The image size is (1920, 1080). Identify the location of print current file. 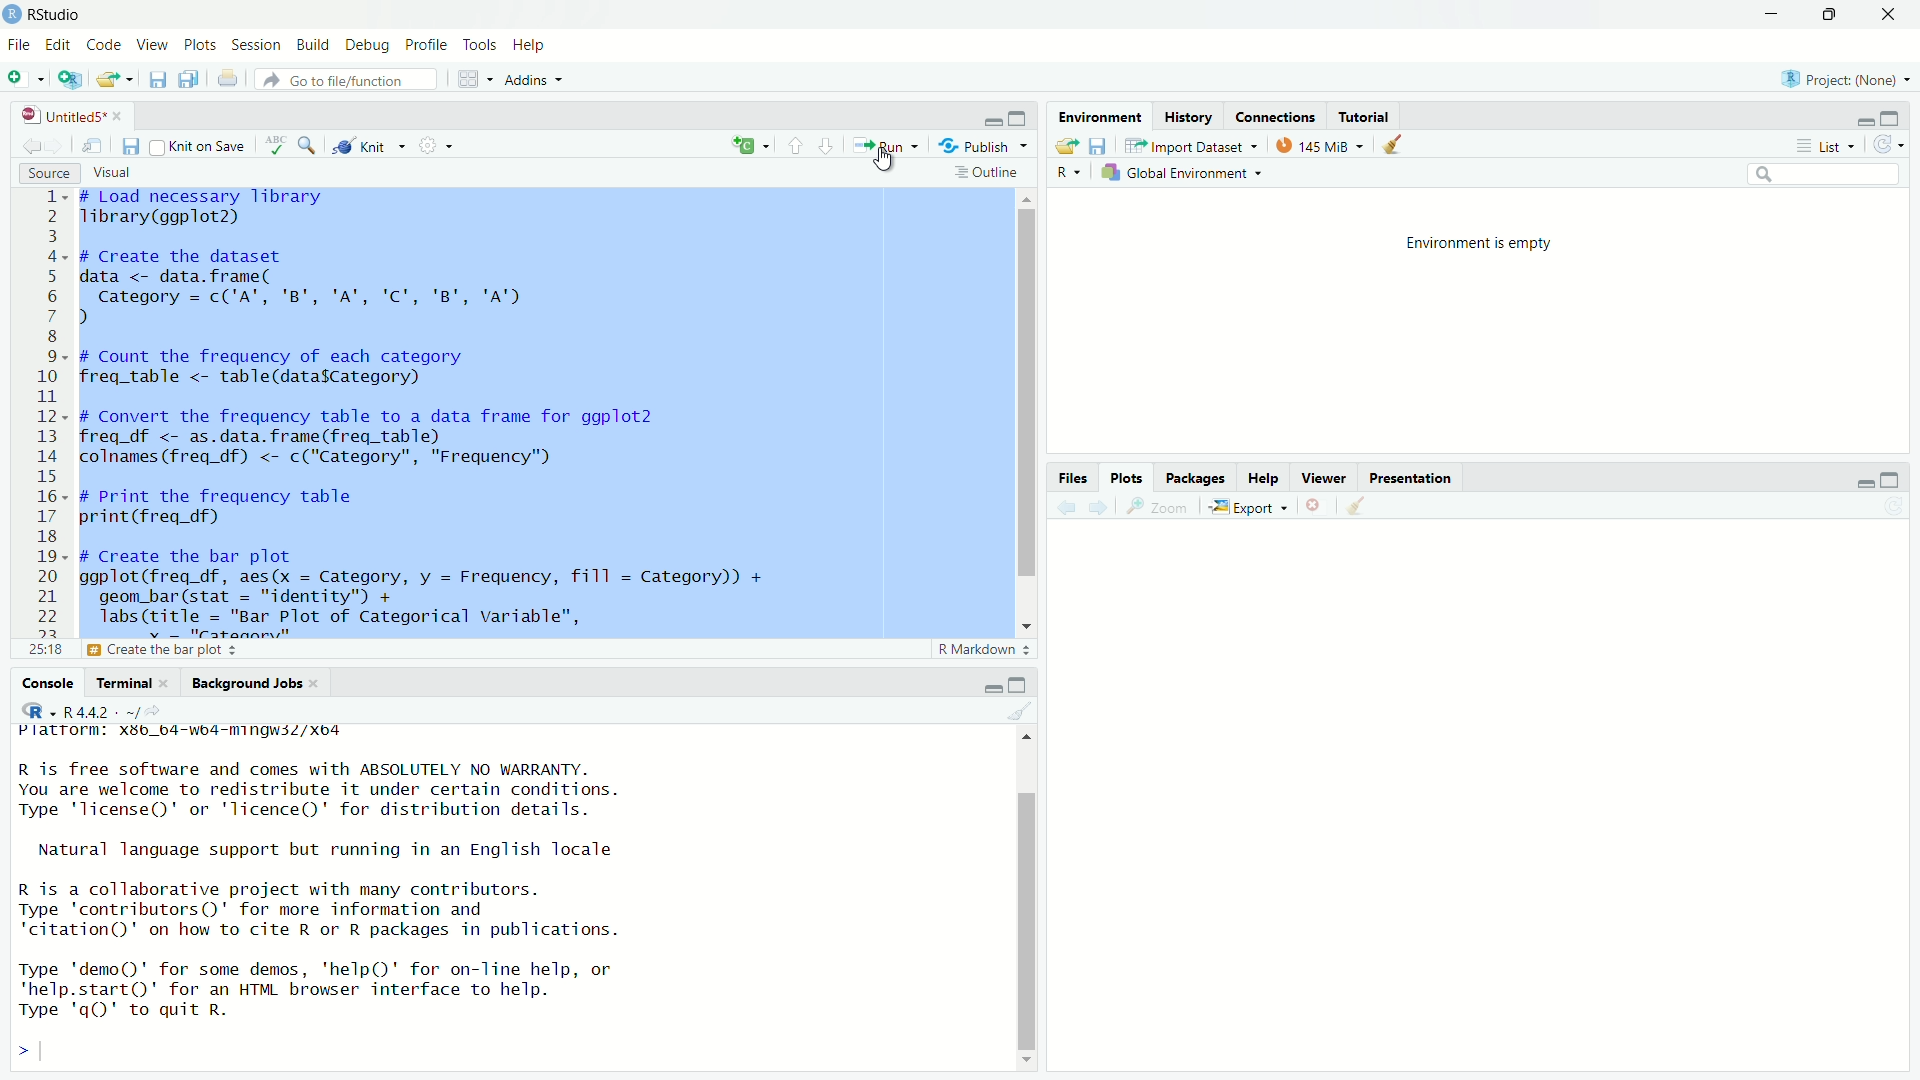
(231, 80).